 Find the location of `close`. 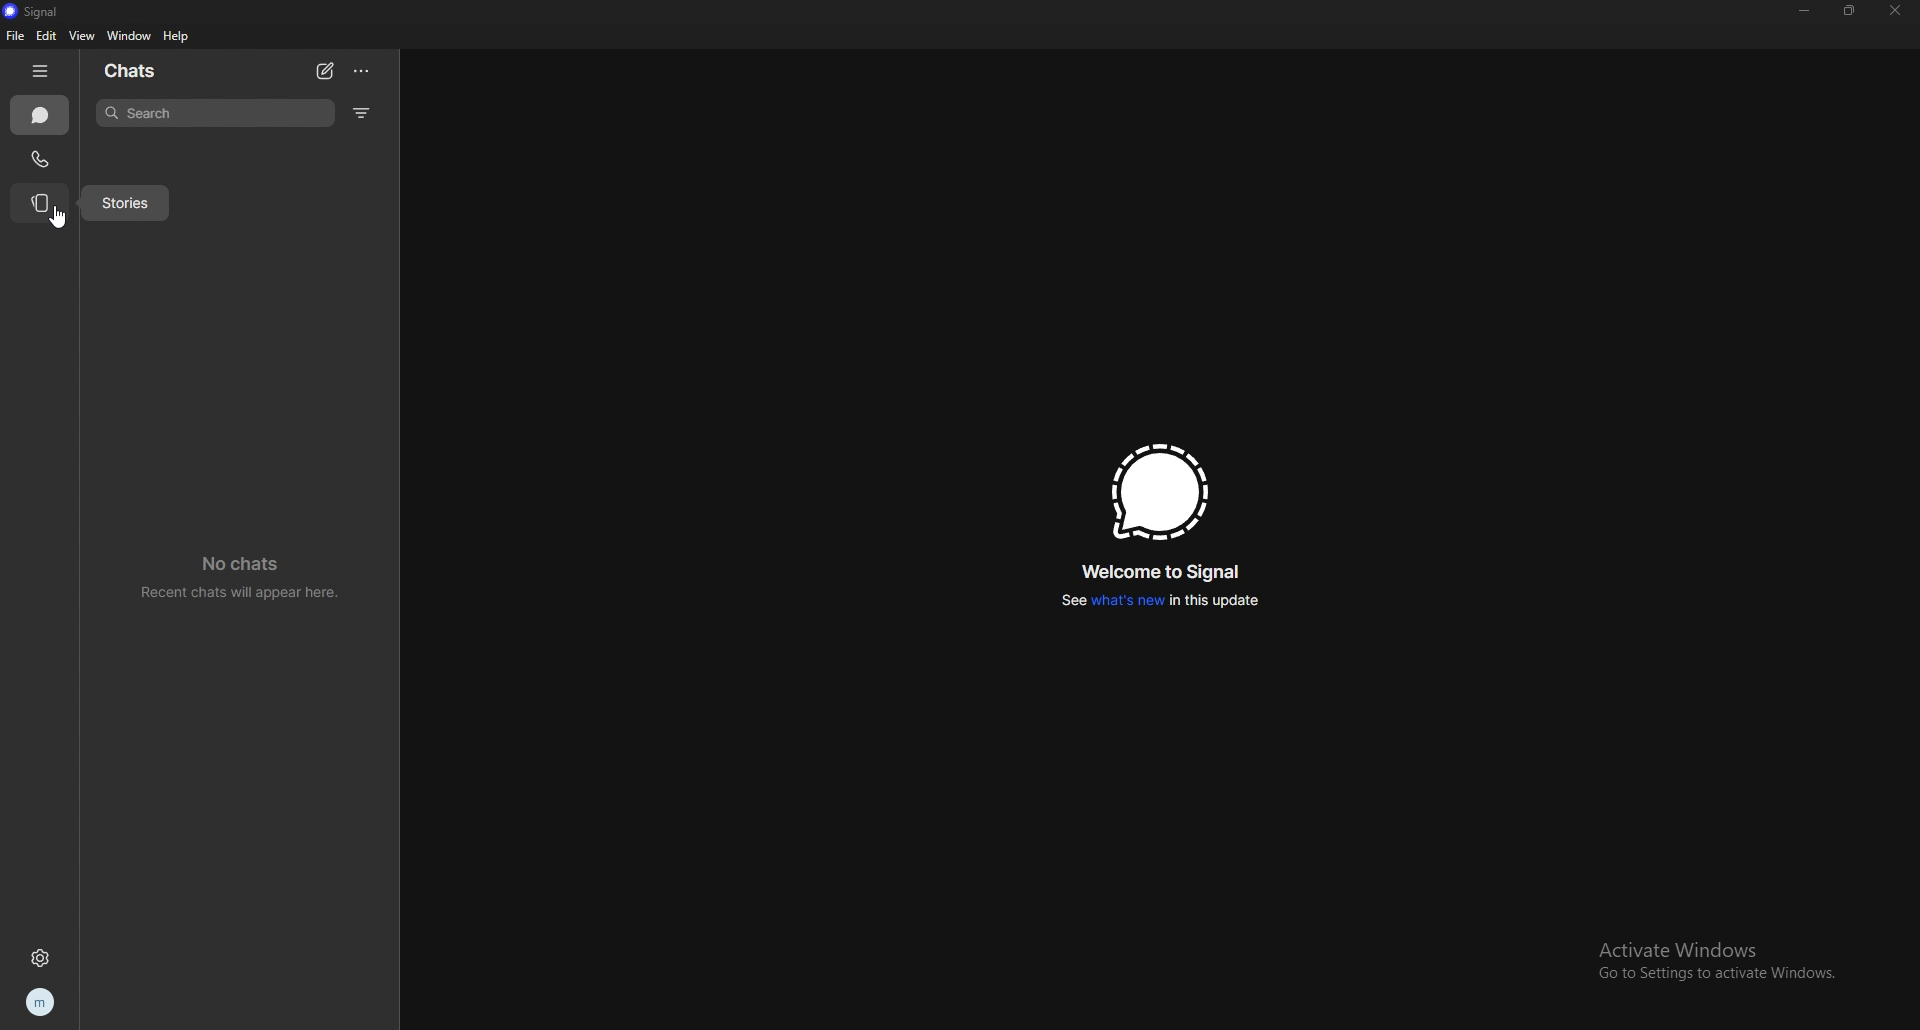

close is located at coordinates (1897, 11).